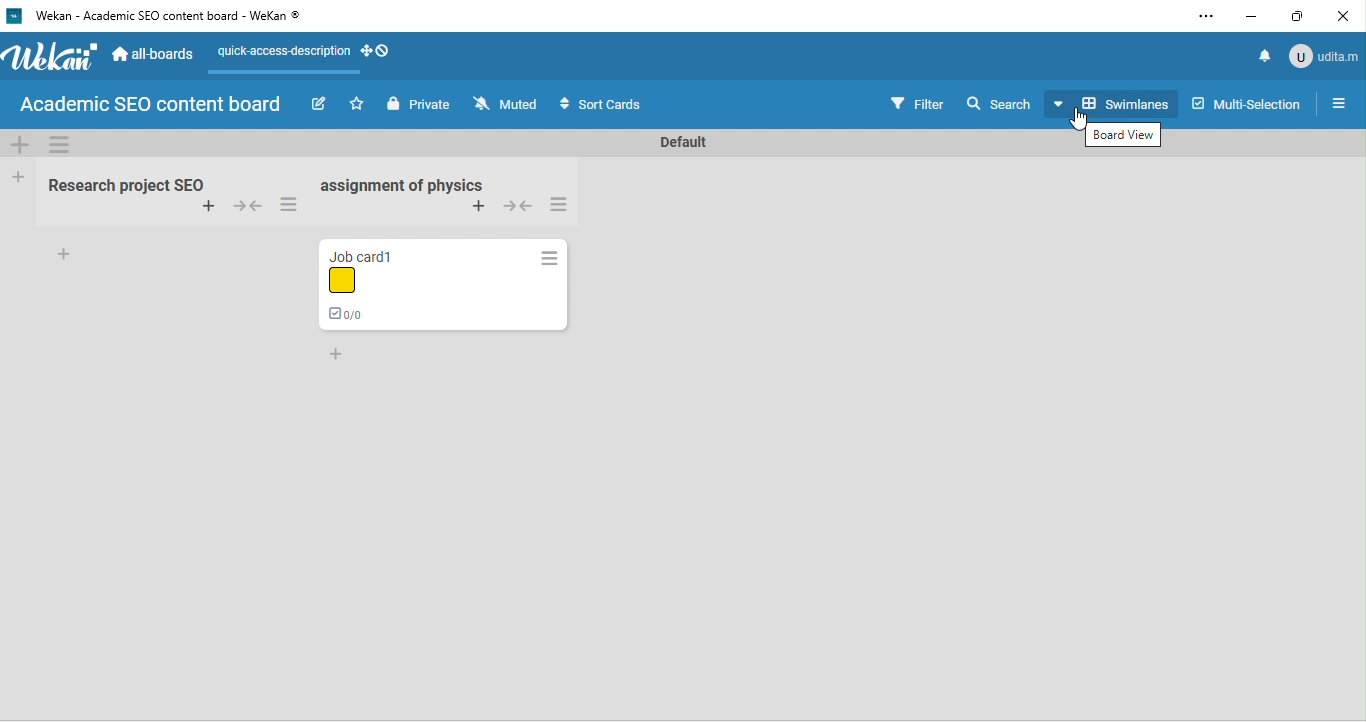 This screenshot has width=1366, height=722. What do you see at coordinates (418, 103) in the screenshot?
I see `private` at bounding box center [418, 103].